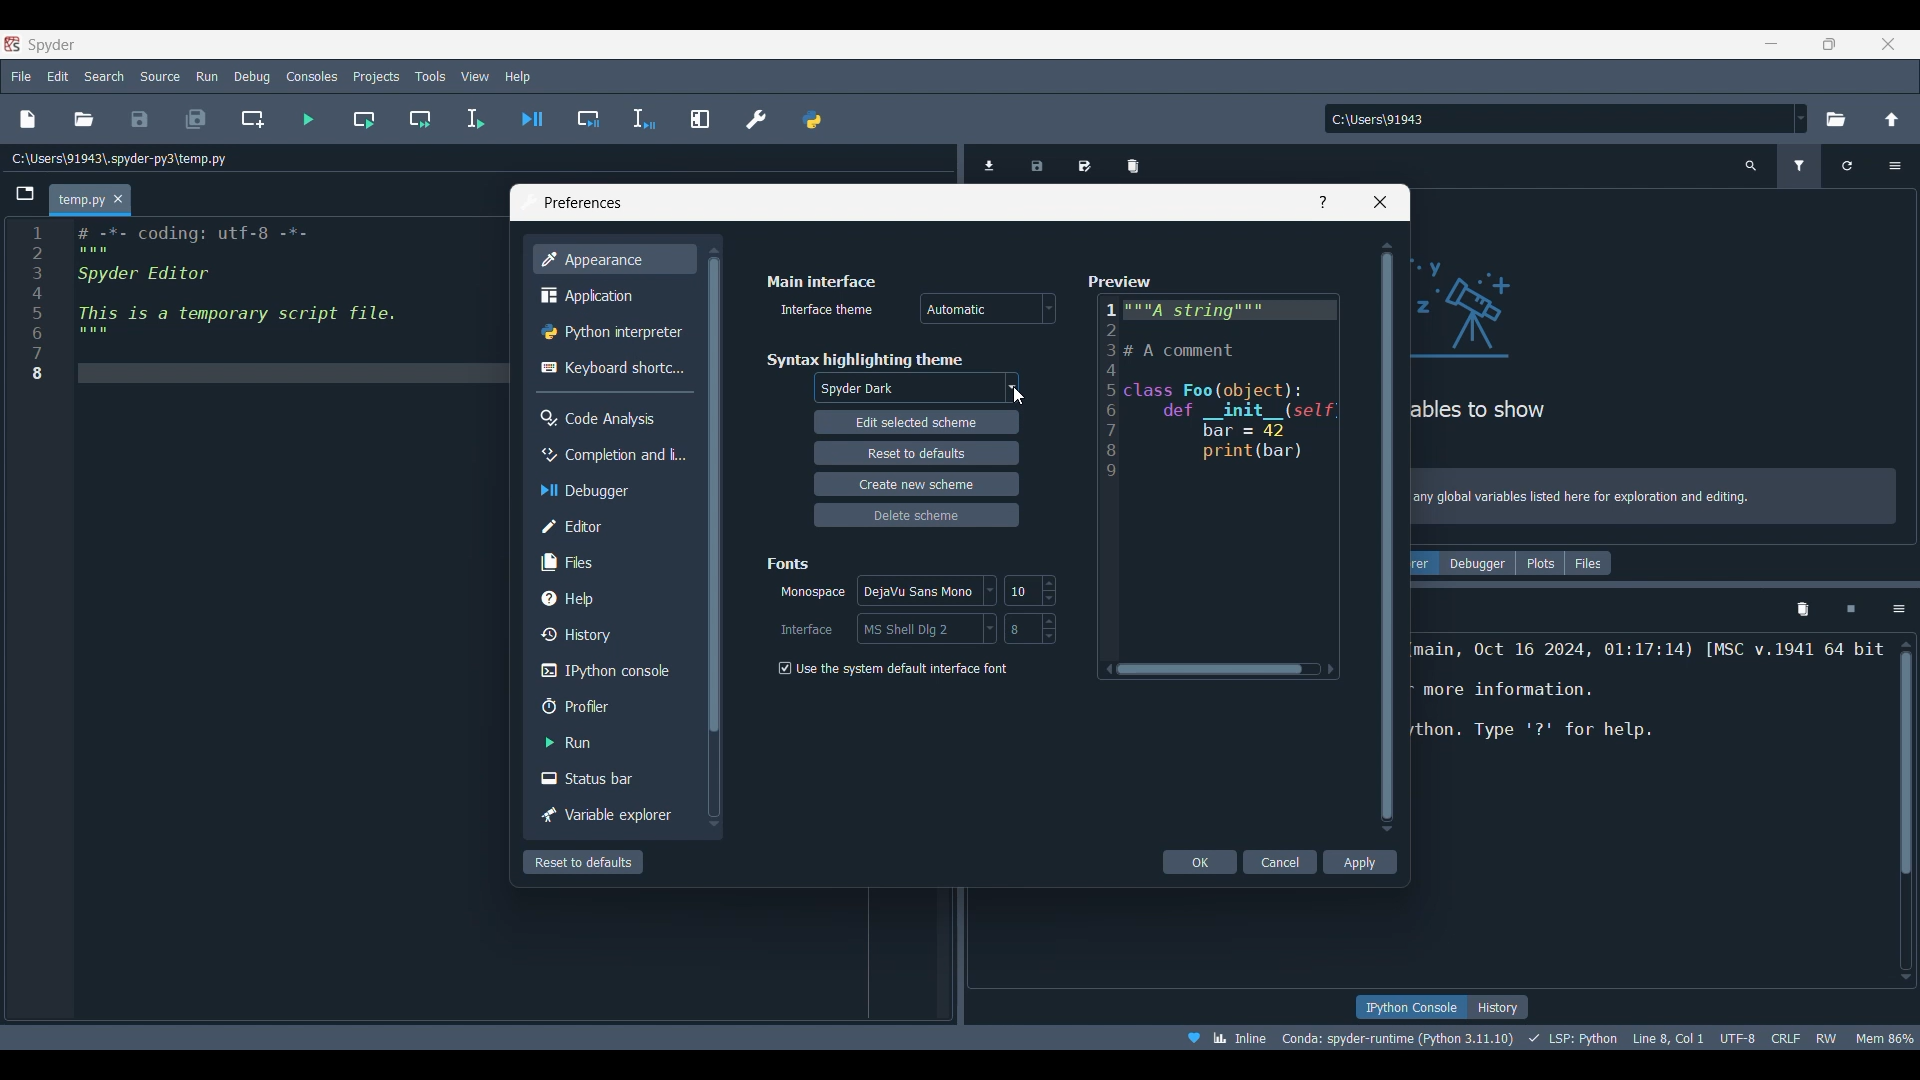 The image size is (1920, 1080). What do you see at coordinates (930, 592) in the screenshot?
I see `monospace font options` at bounding box center [930, 592].